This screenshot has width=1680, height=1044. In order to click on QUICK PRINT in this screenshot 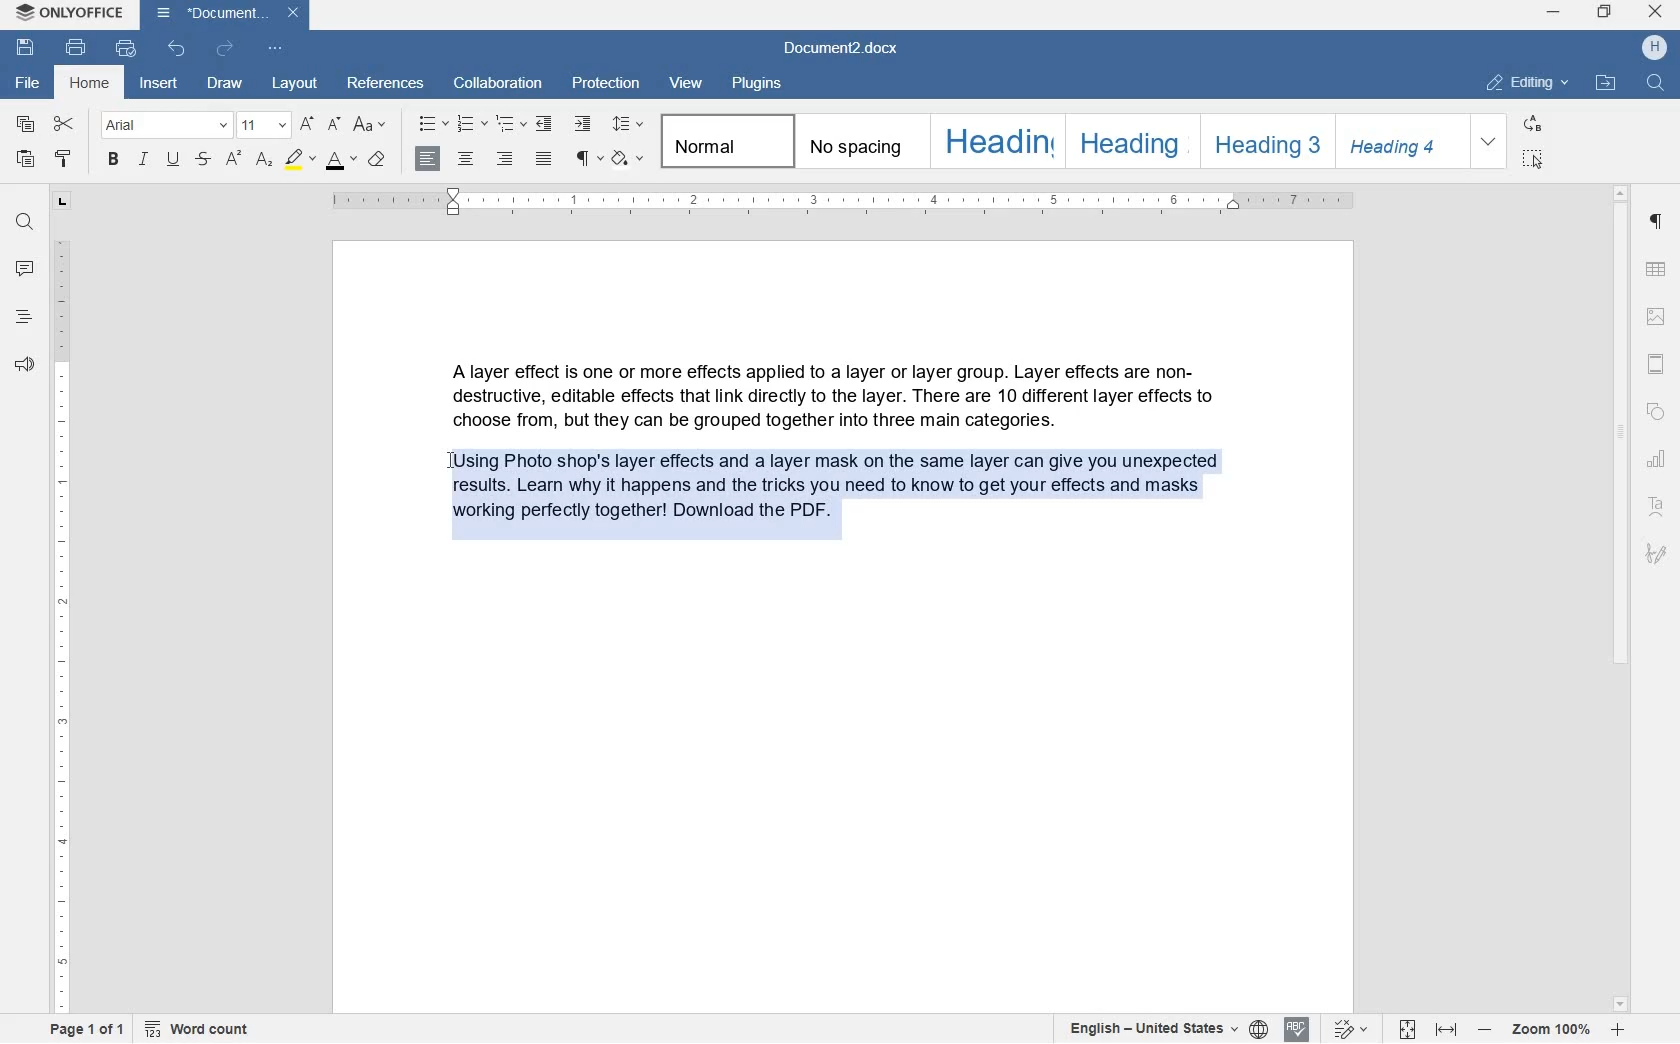, I will do `click(126, 47)`.